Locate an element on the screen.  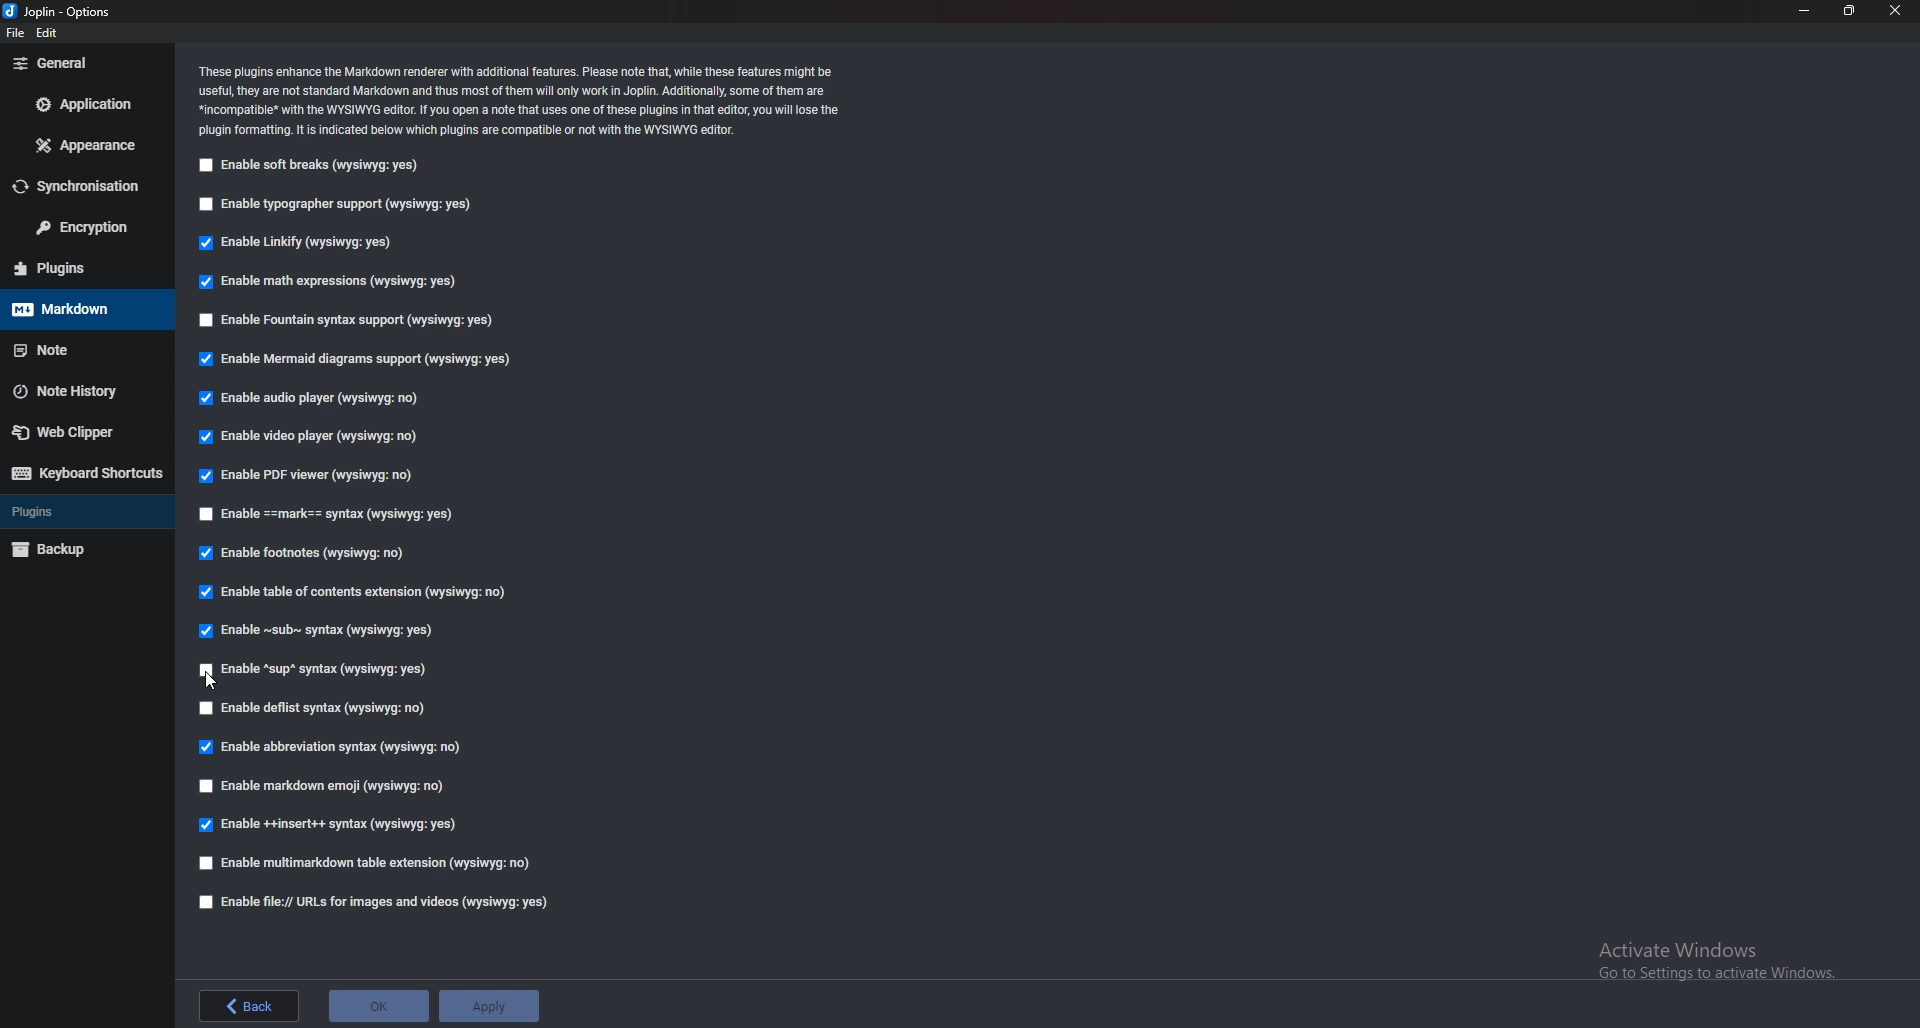
Enable soft breaks is located at coordinates (311, 164).